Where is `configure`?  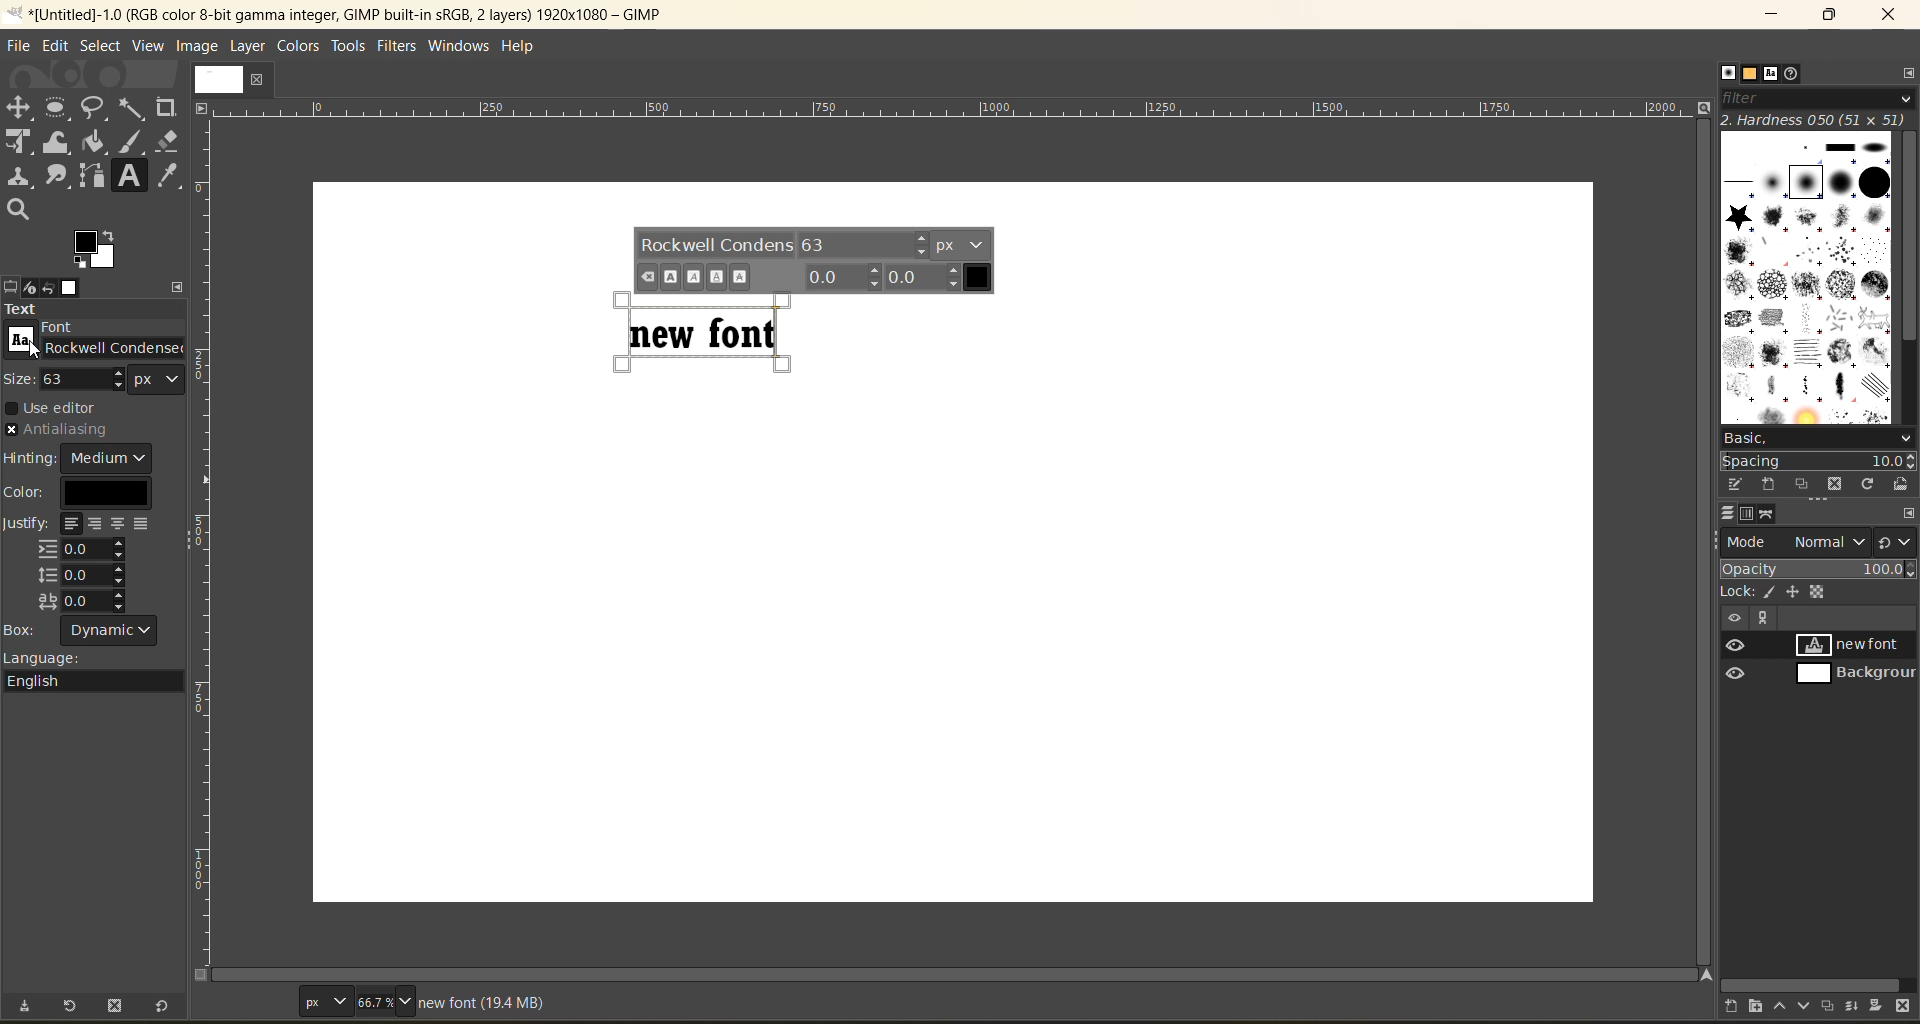 configure is located at coordinates (1907, 72).